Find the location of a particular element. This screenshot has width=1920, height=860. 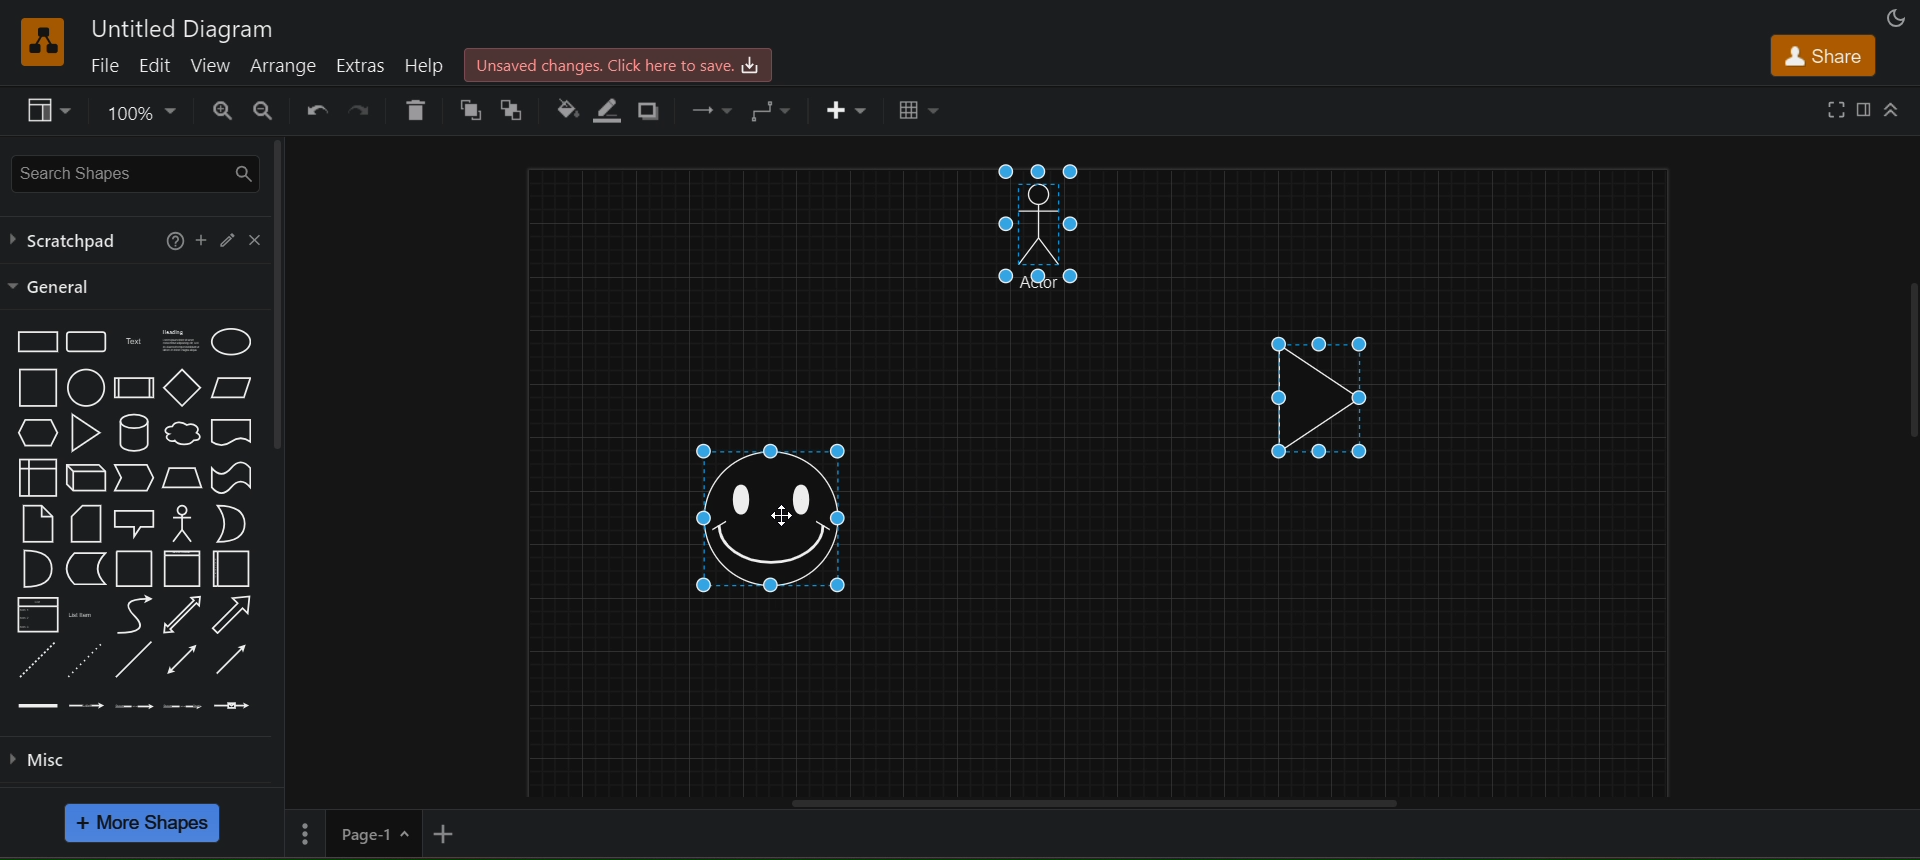

view is located at coordinates (46, 108).